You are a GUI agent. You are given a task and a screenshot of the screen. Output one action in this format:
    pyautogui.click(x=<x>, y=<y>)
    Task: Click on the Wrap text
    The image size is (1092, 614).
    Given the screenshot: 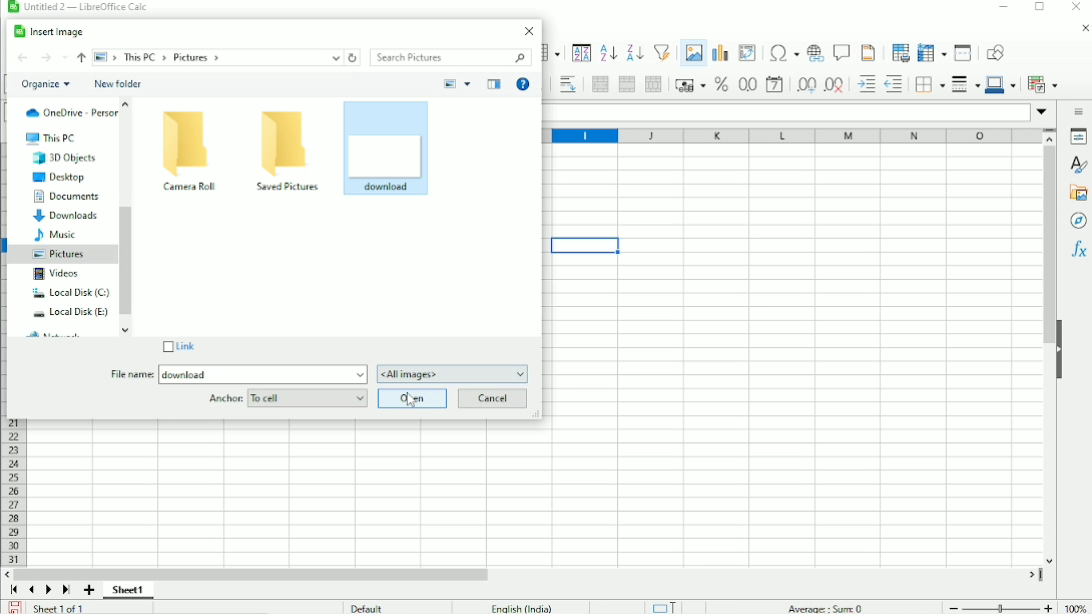 What is the action you would take?
    pyautogui.click(x=567, y=84)
    